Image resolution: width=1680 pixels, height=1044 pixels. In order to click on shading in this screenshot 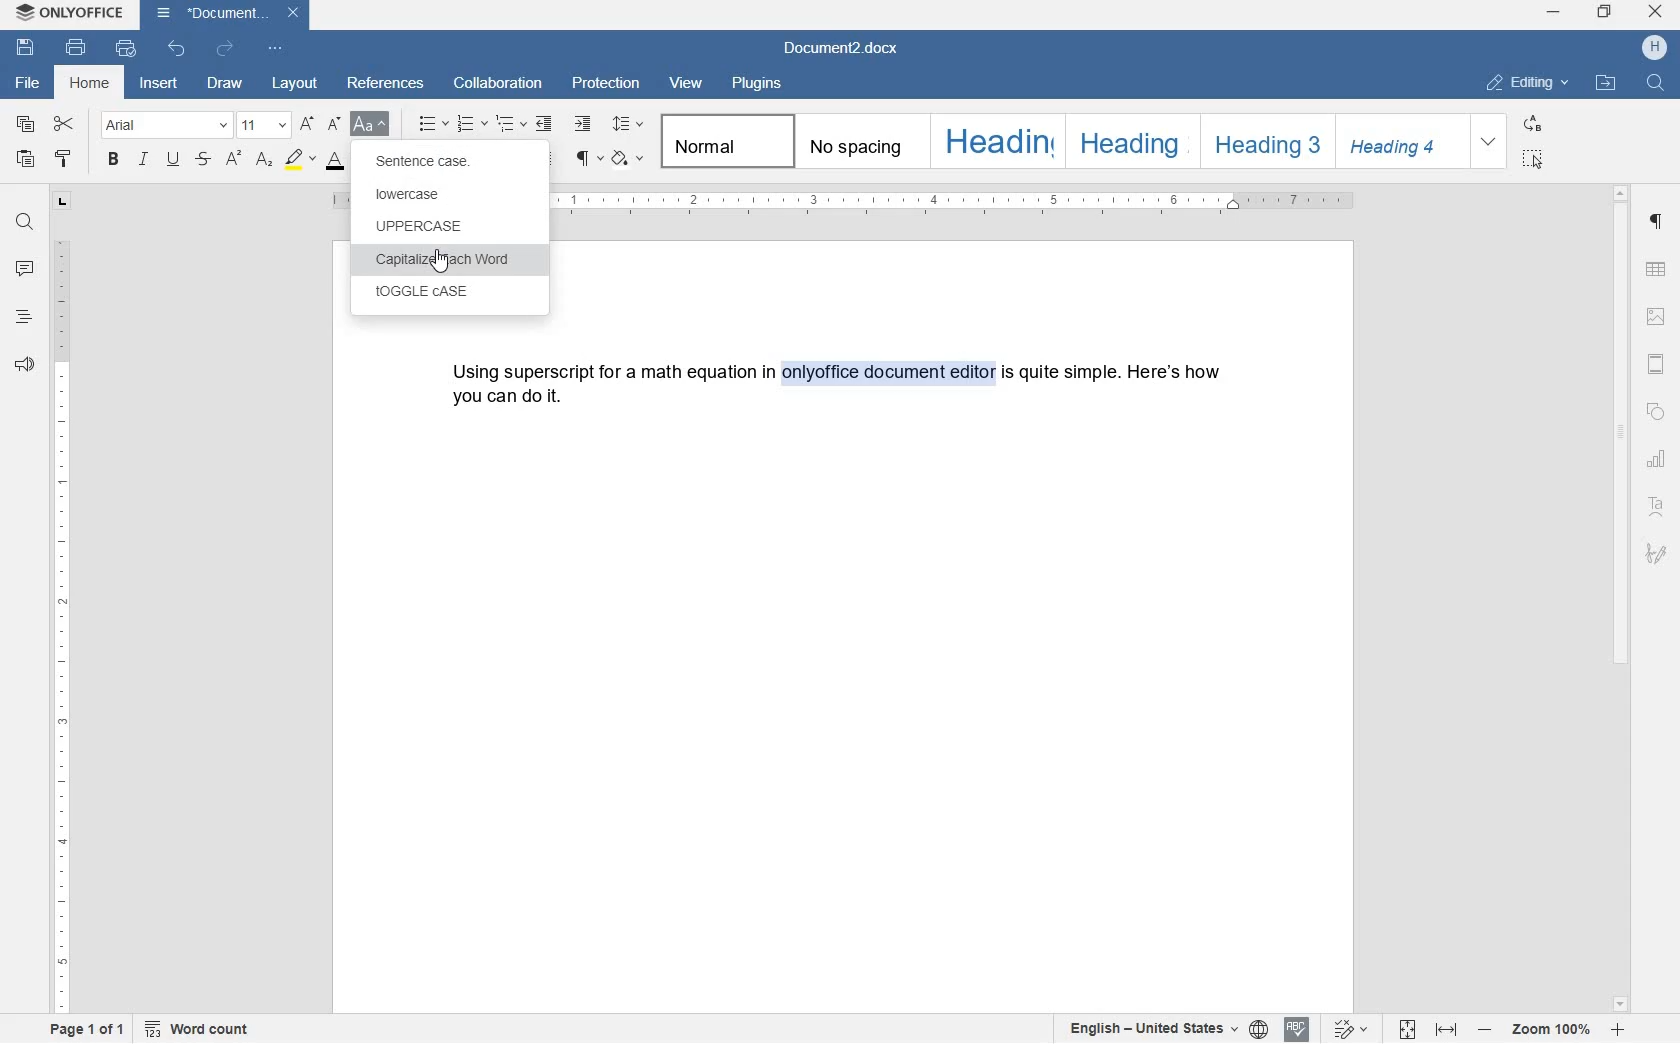, I will do `click(627, 160)`.